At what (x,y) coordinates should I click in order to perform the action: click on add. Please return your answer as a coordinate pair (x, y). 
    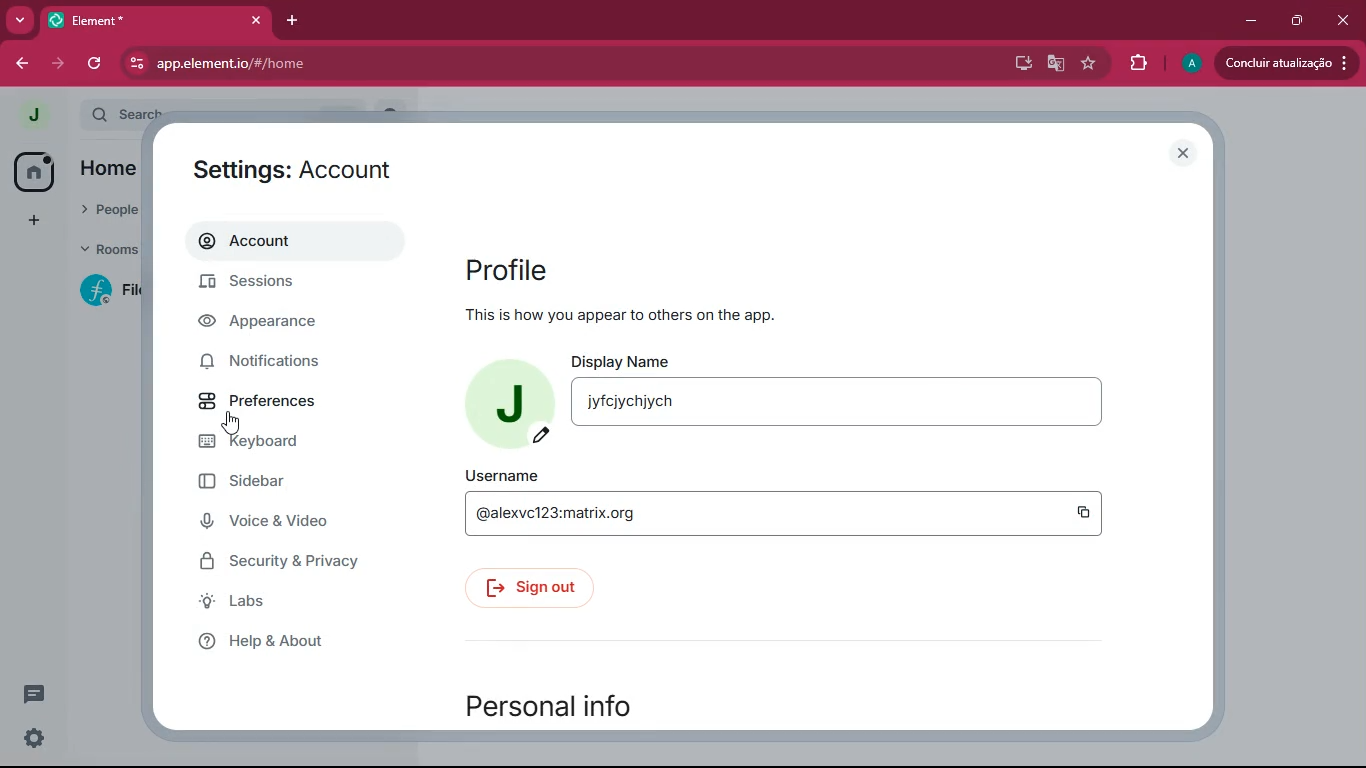
    Looking at the image, I should click on (33, 220).